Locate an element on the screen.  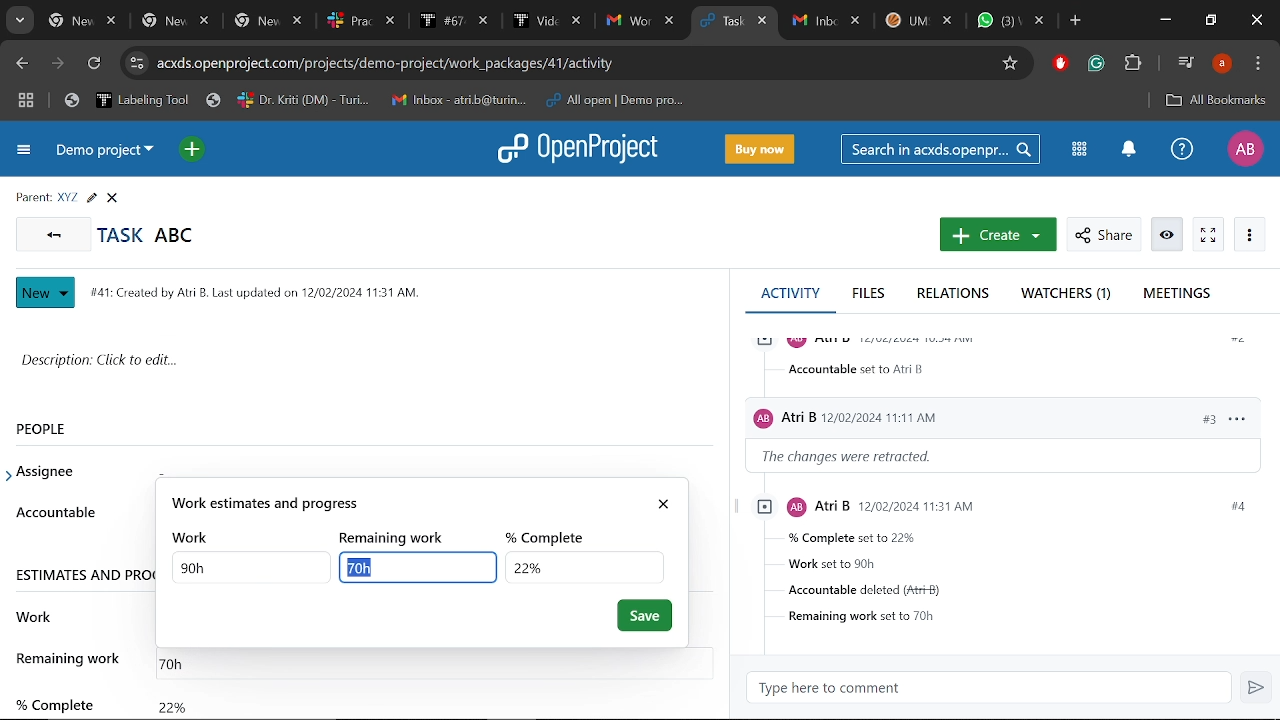
CLose is located at coordinates (115, 198).